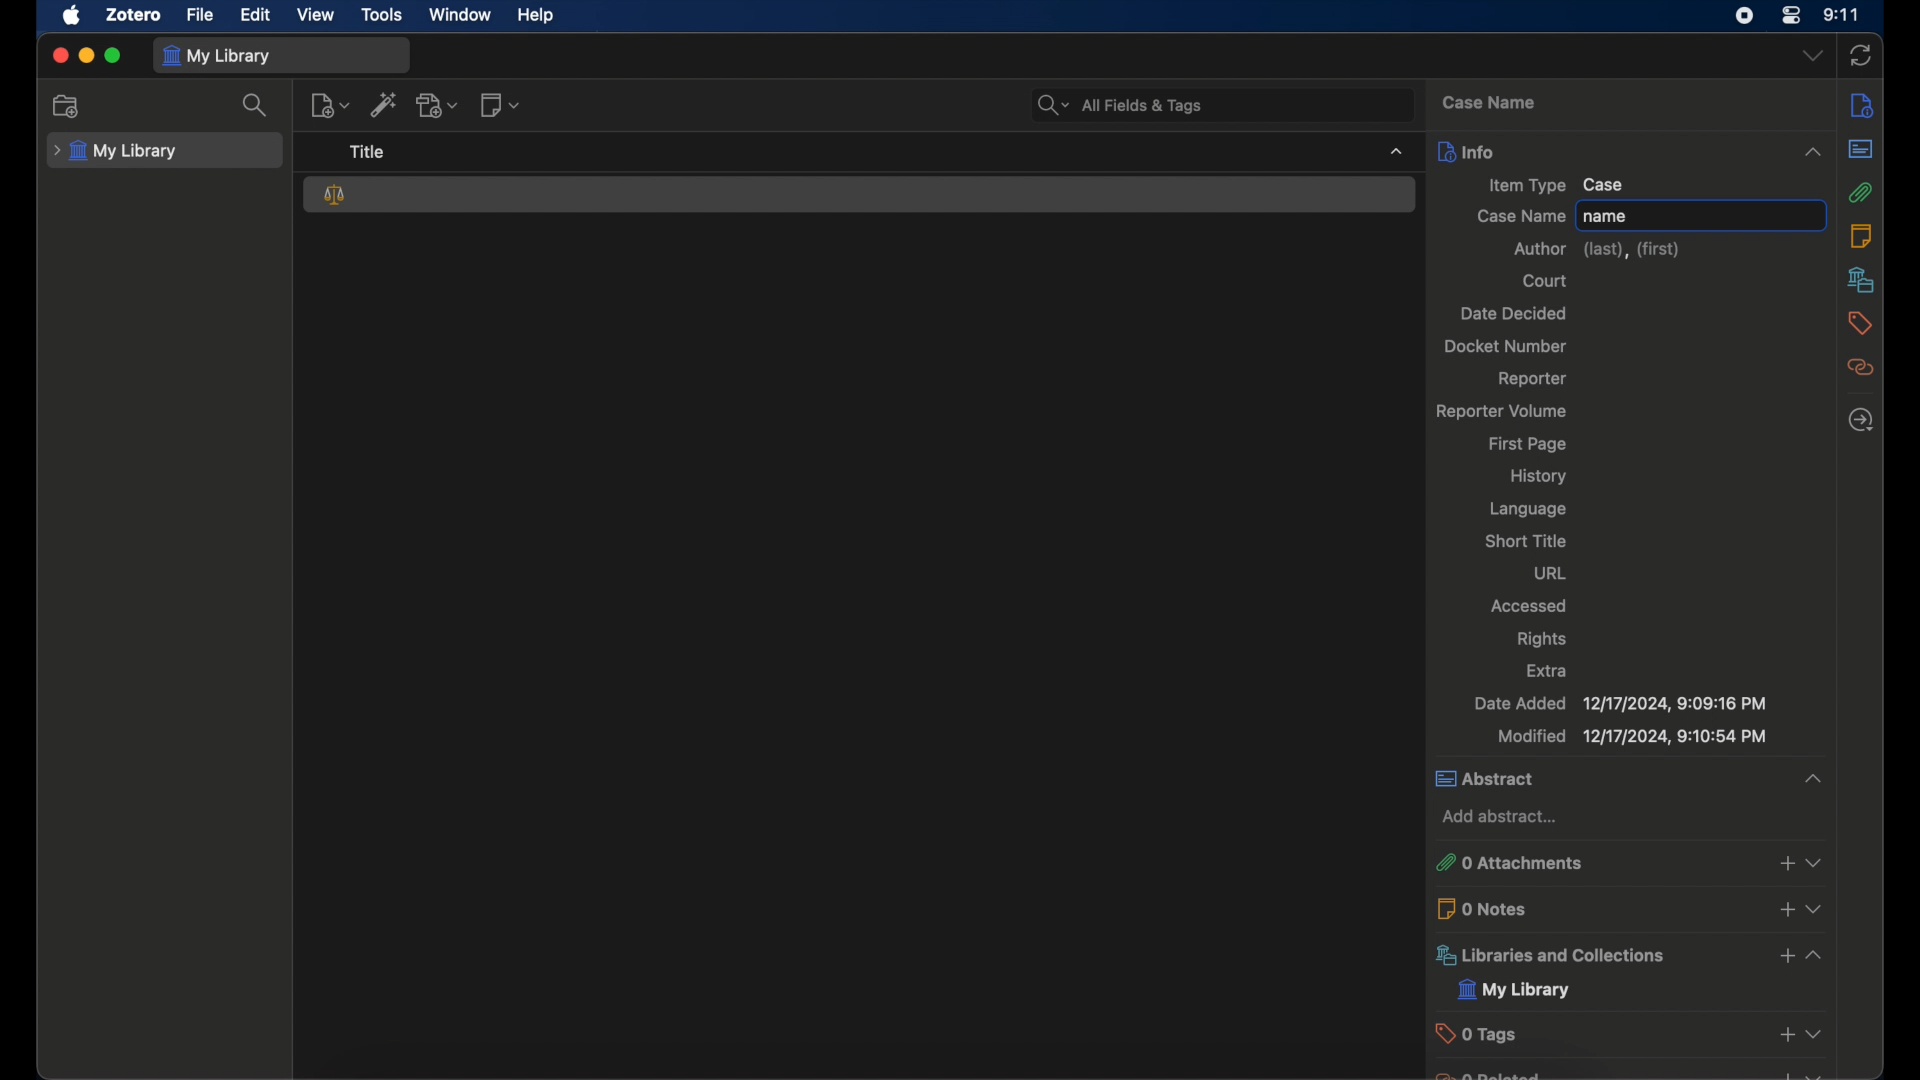 This screenshot has height=1080, width=1920. I want to click on accessed, so click(1529, 607).